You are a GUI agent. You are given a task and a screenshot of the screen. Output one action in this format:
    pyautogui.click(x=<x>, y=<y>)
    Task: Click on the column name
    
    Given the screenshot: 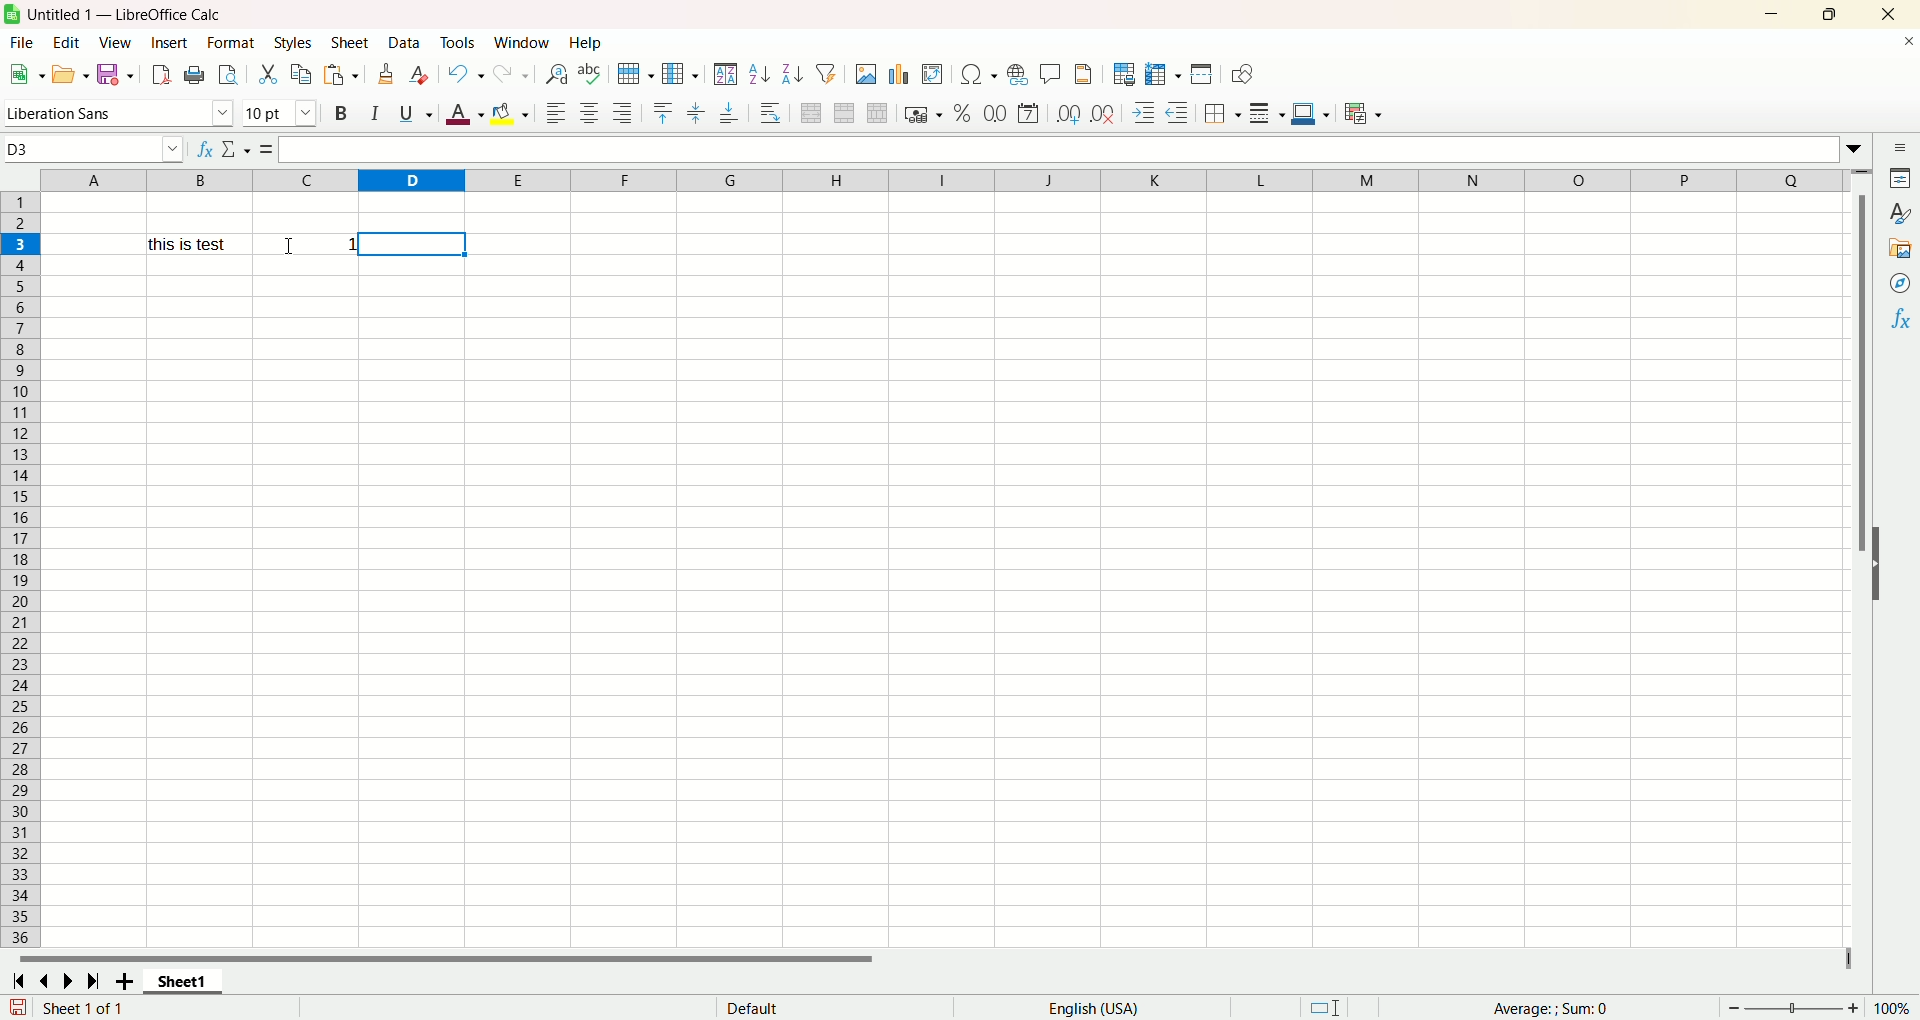 What is the action you would take?
    pyautogui.click(x=937, y=180)
    